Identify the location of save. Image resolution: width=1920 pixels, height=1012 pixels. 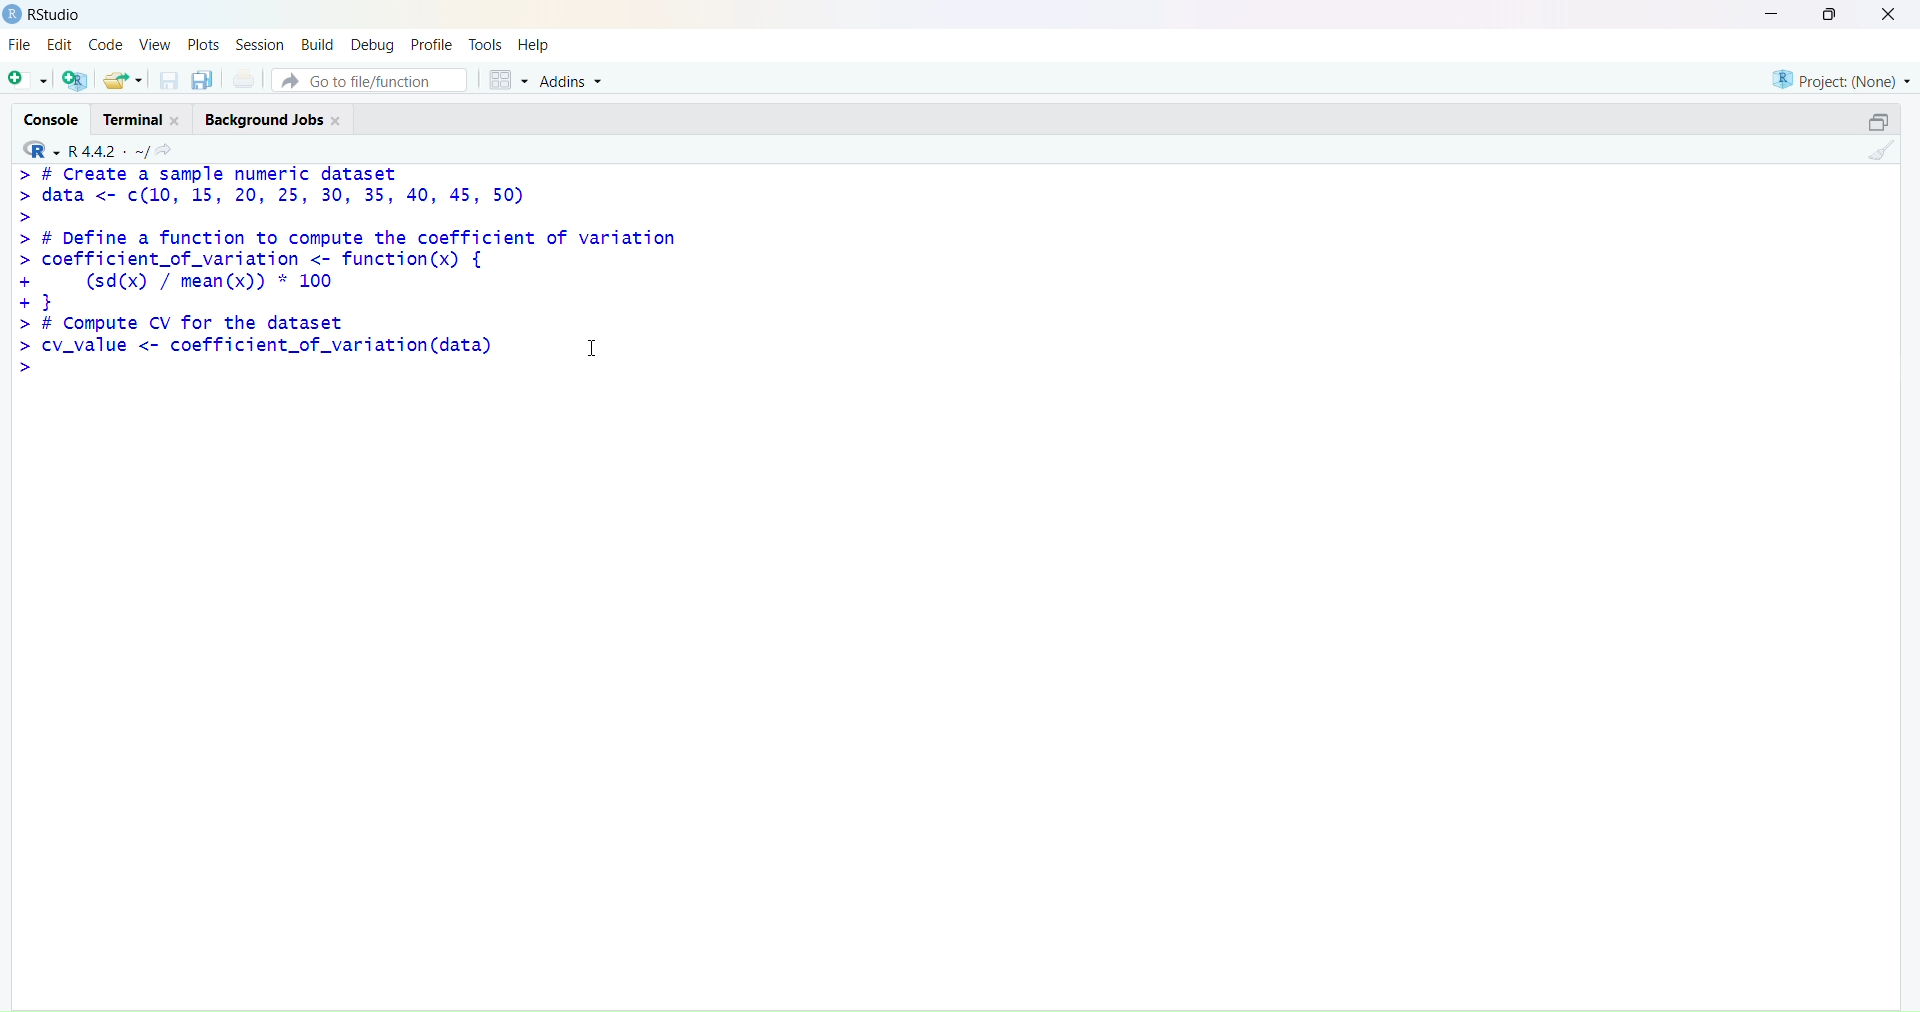
(170, 80).